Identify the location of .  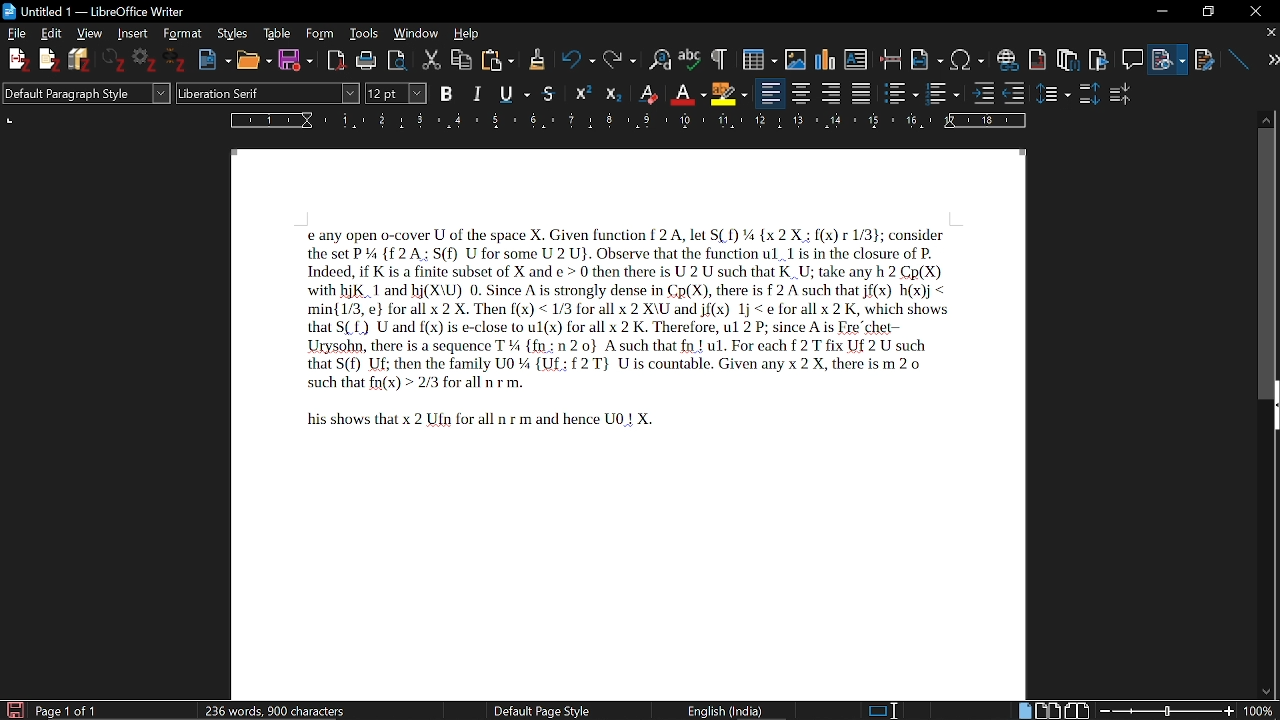
(536, 59).